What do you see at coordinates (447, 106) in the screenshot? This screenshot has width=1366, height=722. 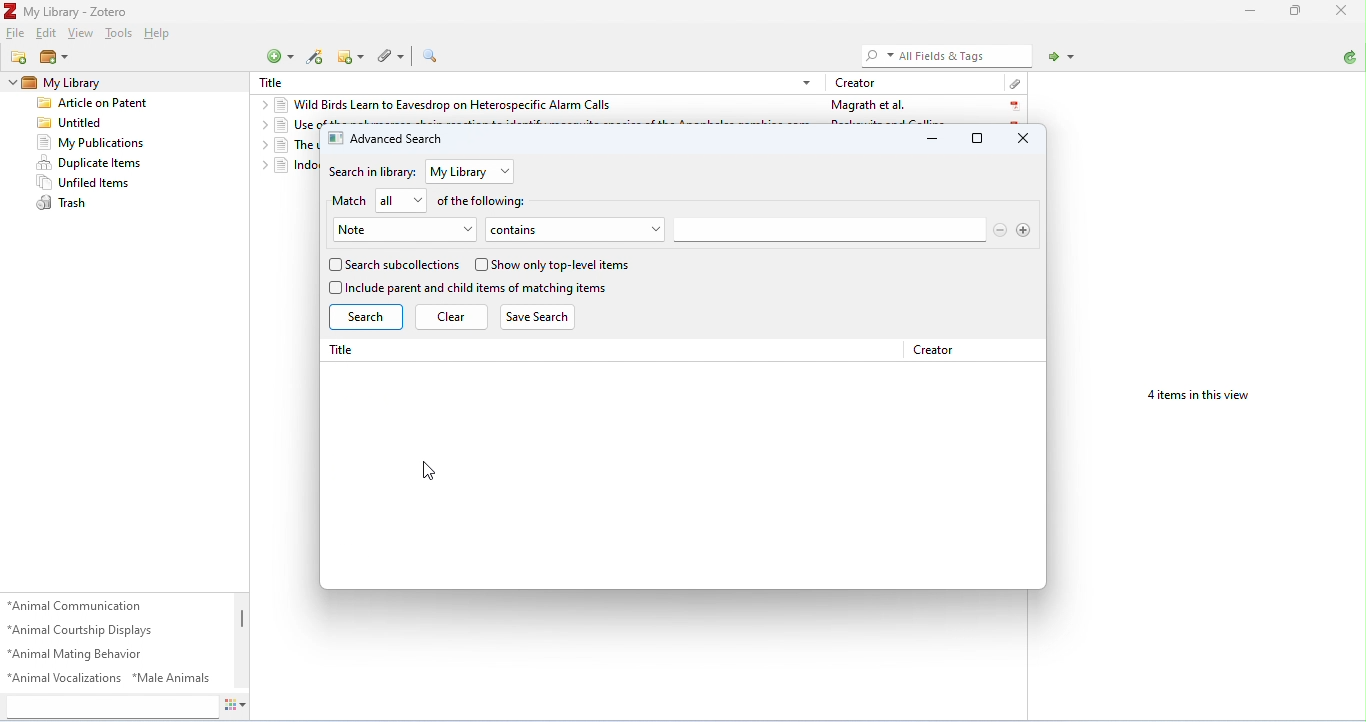 I see `wild birds learn to eavesdrop on heterospecific alarm calls` at bounding box center [447, 106].